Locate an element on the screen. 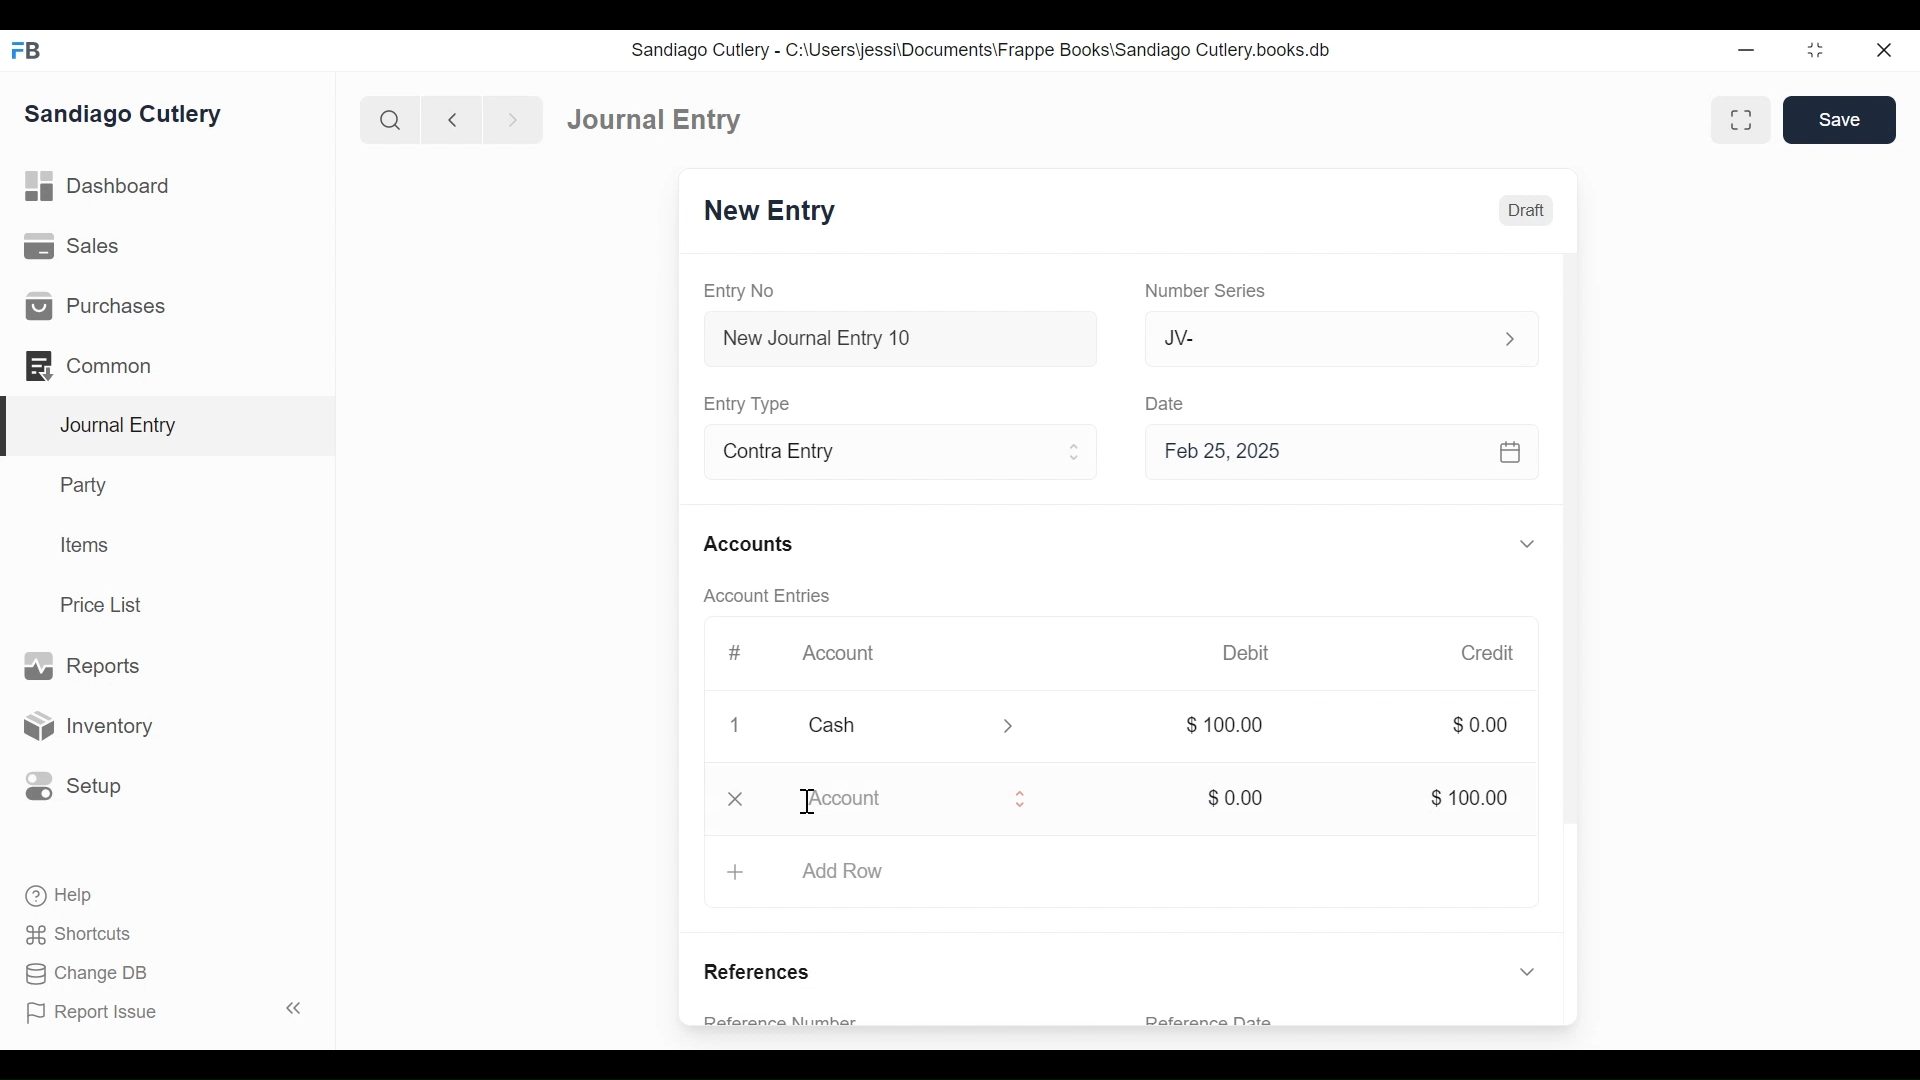 This screenshot has height=1080, width=1920. Sandiago Cutlery is located at coordinates (124, 115).